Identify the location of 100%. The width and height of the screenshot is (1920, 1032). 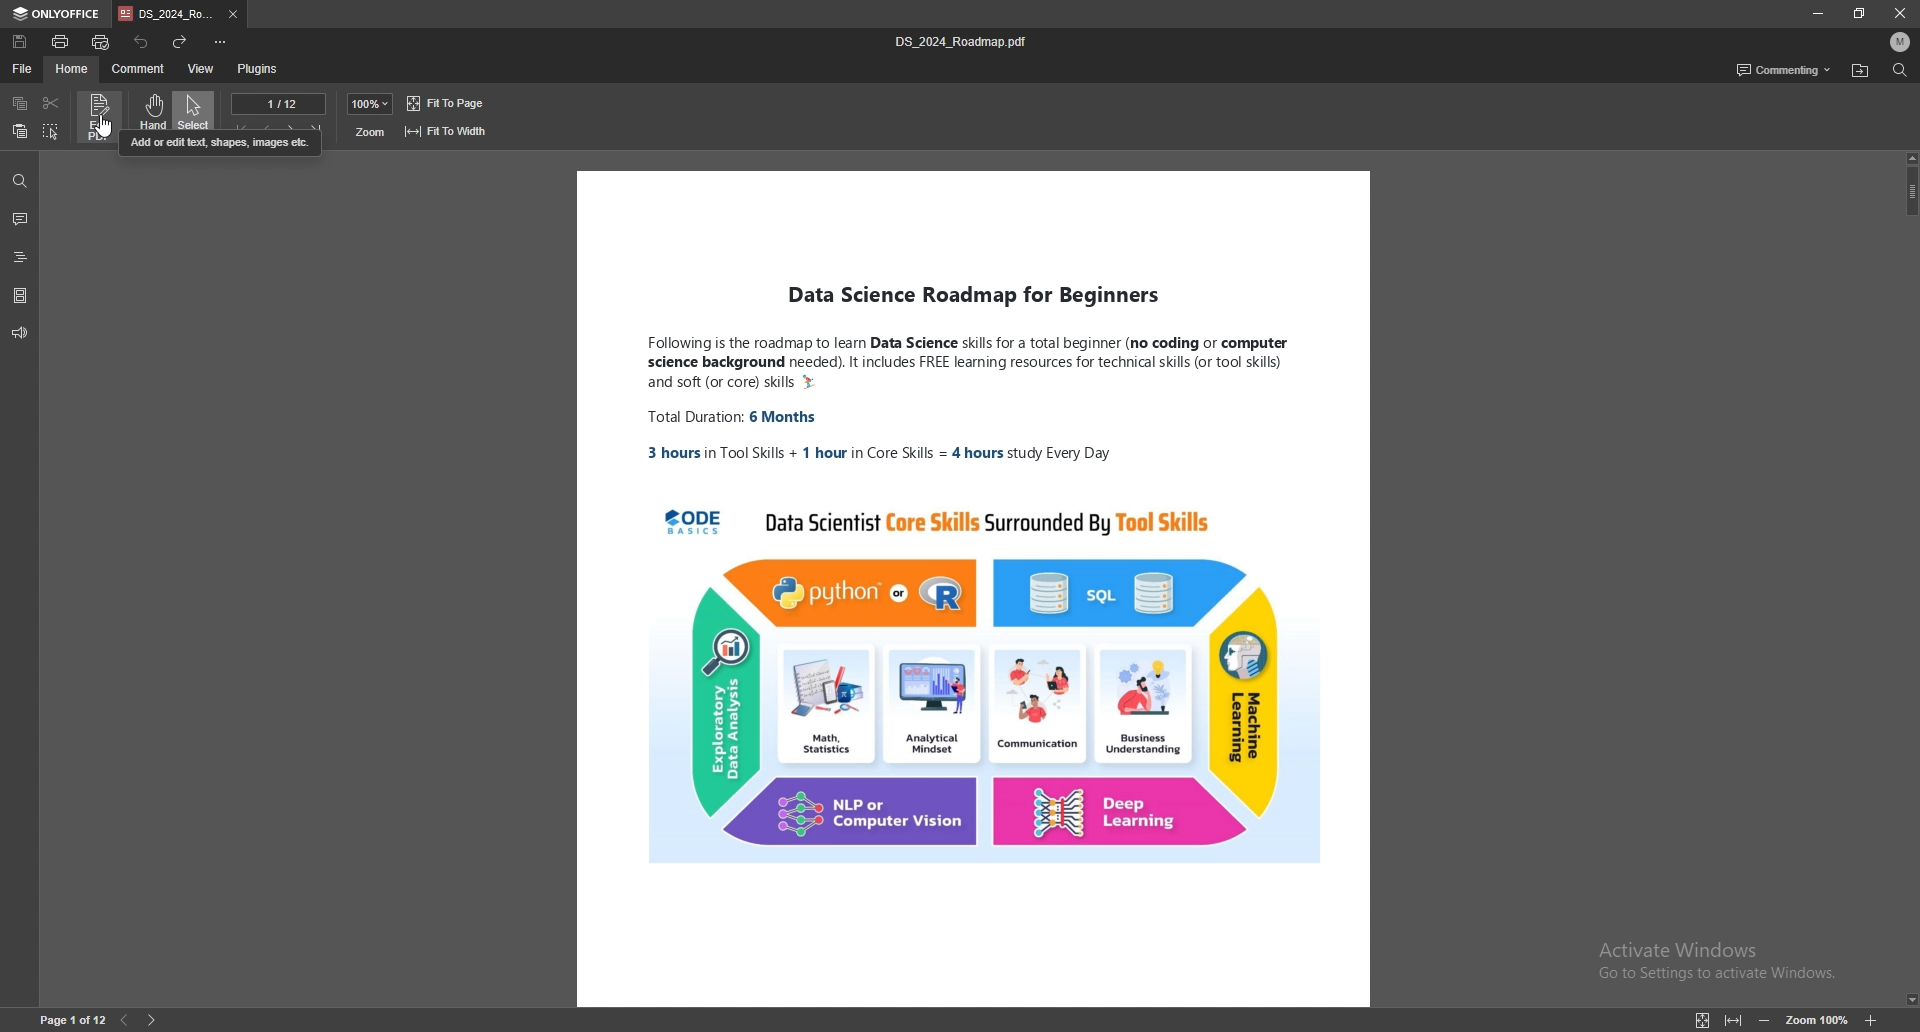
(370, 104).